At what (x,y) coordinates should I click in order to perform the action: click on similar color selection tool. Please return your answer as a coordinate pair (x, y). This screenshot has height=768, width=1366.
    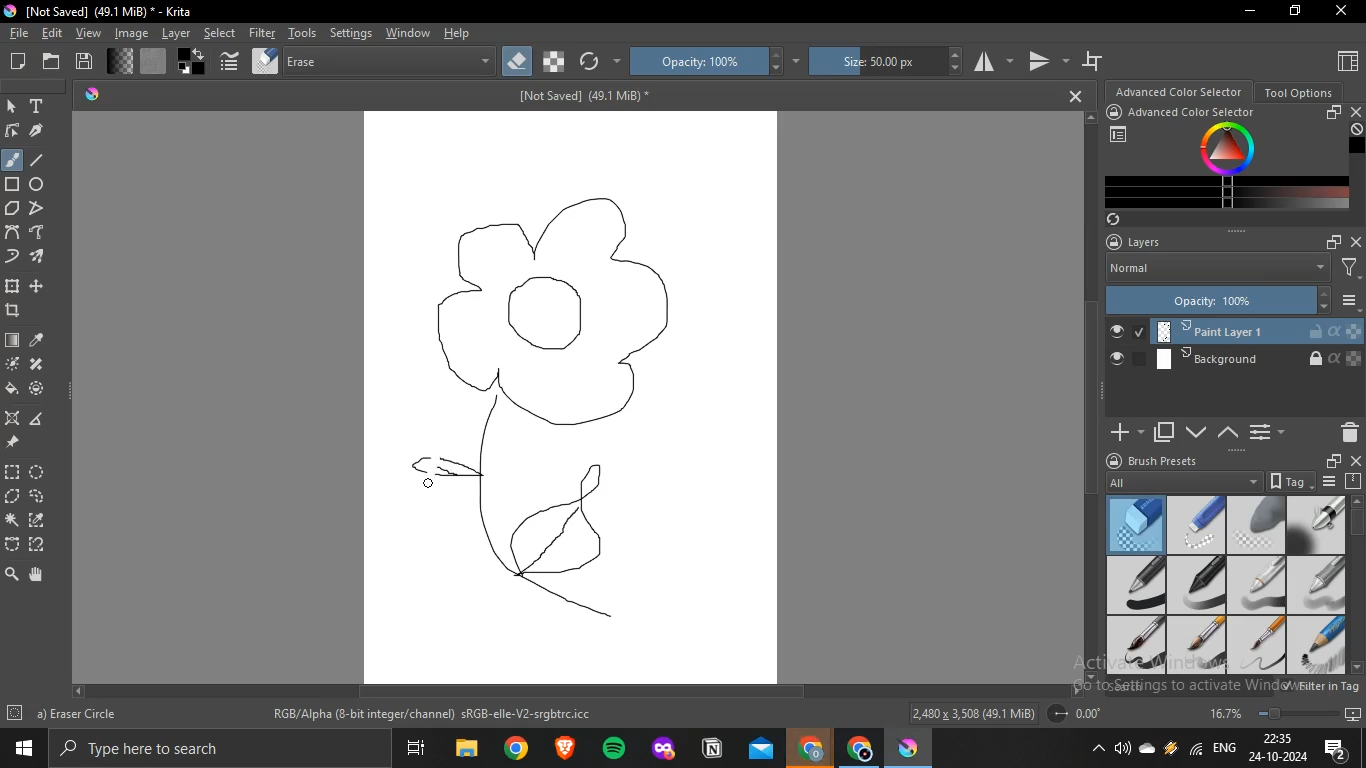
    Looking at the image, I should click on (39, 518).